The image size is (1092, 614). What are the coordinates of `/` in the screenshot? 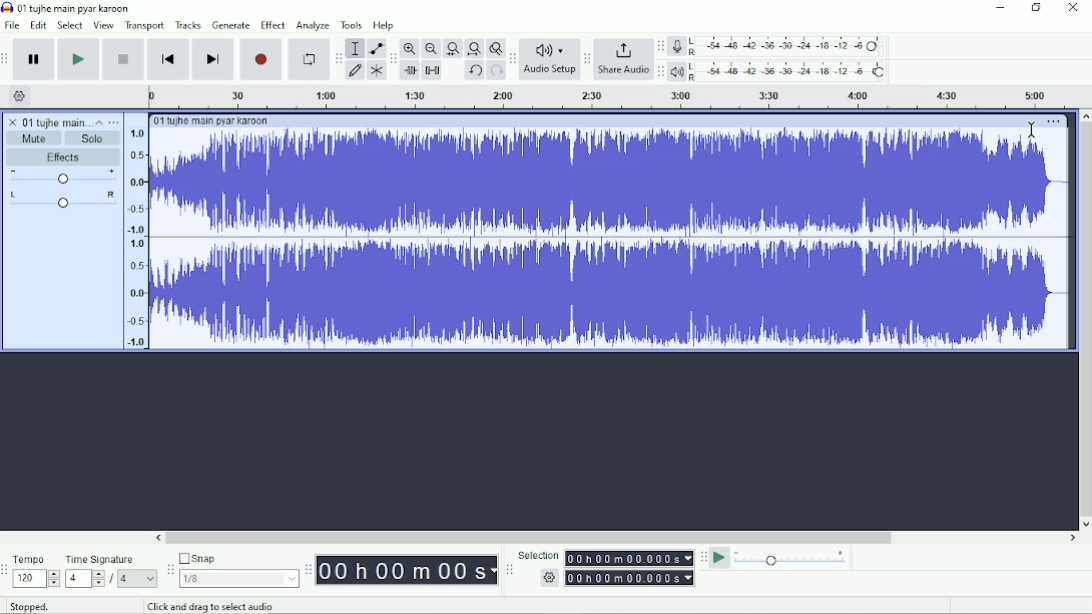 It's located at (112, 579).